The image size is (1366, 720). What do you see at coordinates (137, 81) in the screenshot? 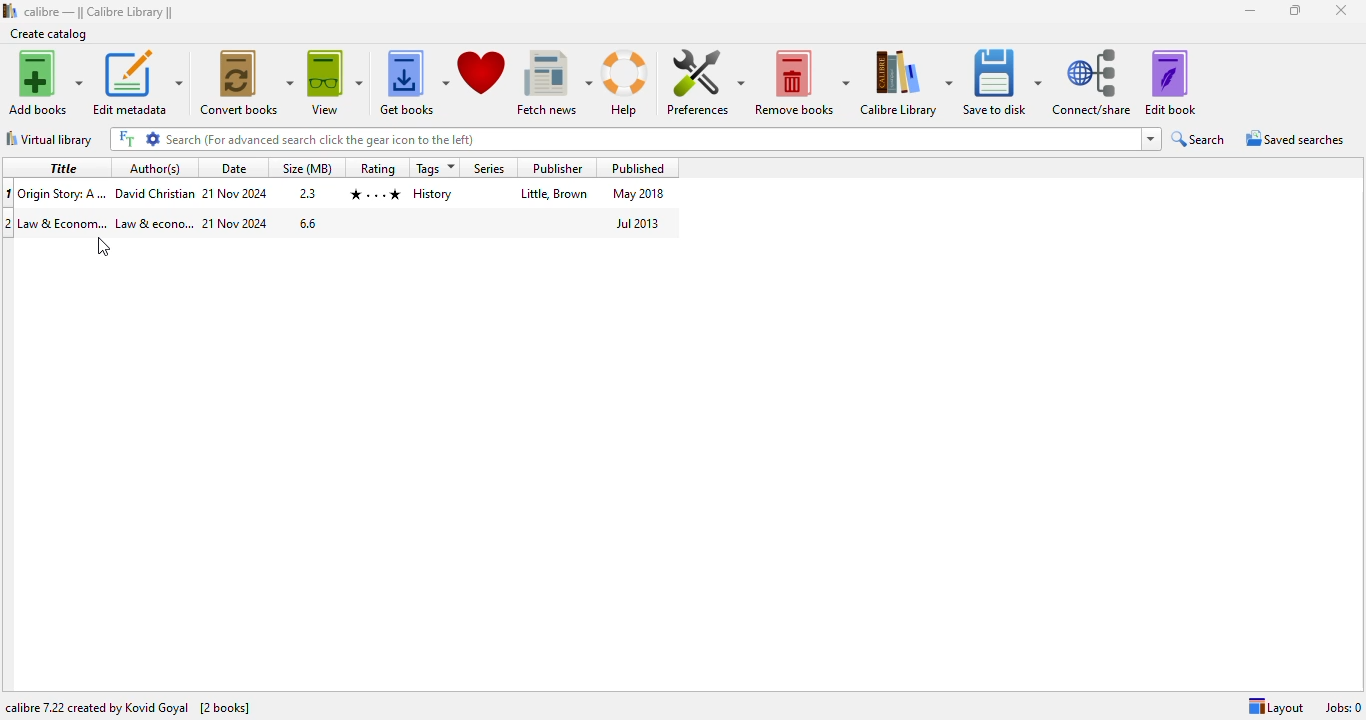
I see `edit metadata` at bounding box center [137, 81].